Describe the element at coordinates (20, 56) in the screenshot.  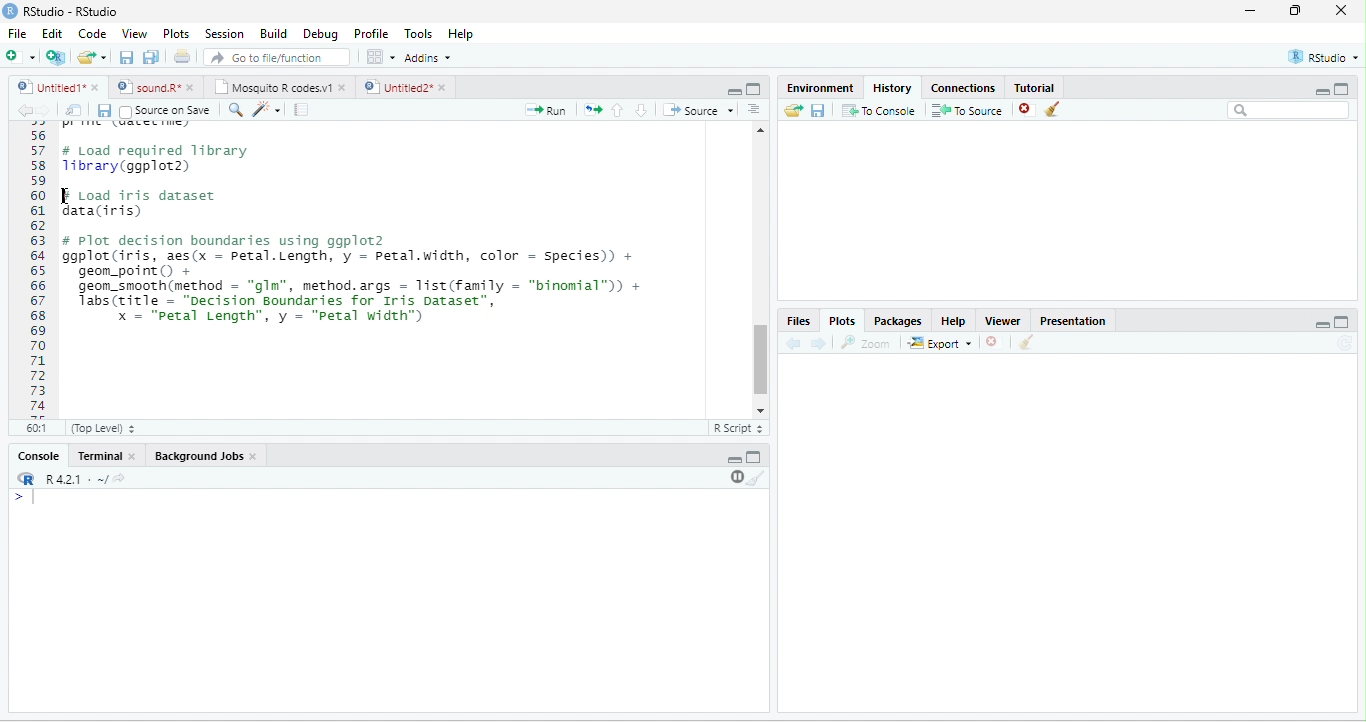
I see `new file` at that location.